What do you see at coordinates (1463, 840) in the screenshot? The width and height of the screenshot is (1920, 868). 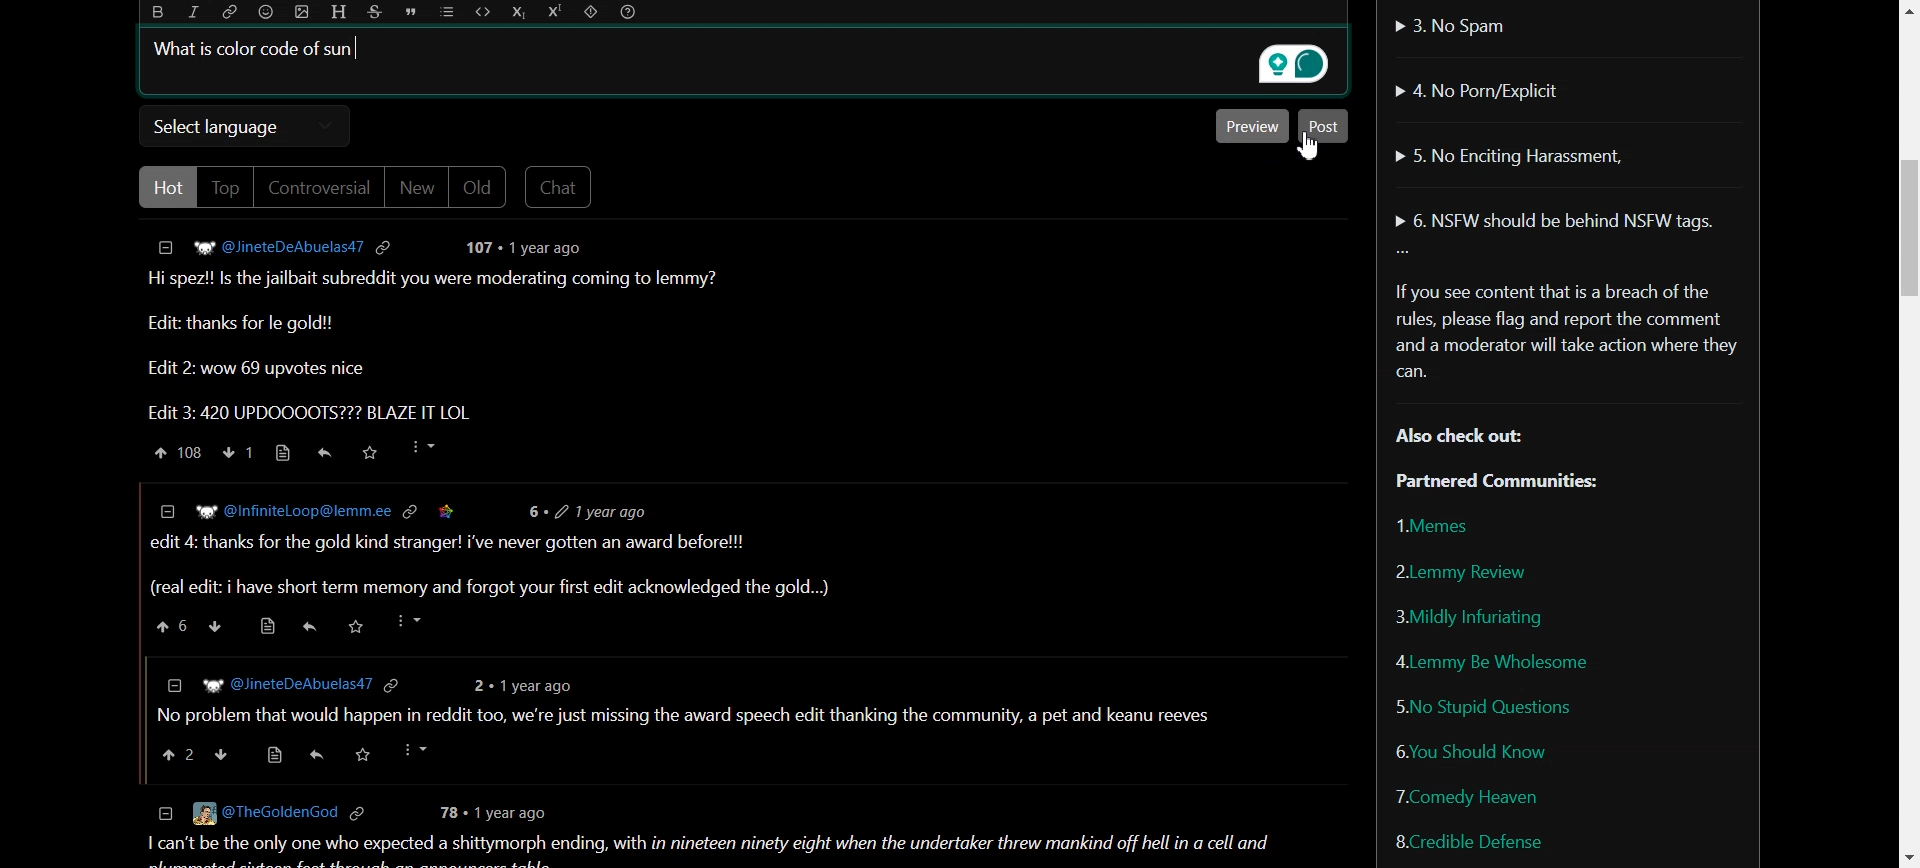 I see `Credible Defense` at bounding box center [1463, 840].